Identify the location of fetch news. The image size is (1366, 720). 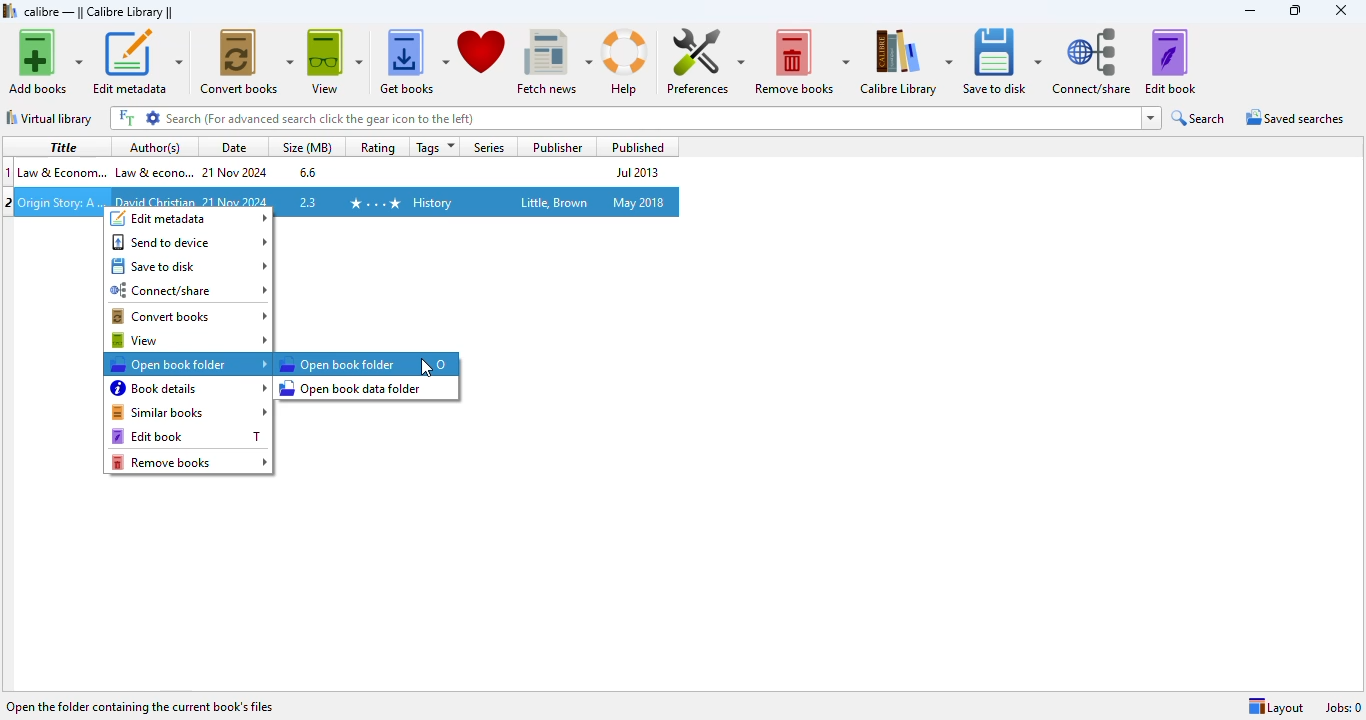
(553, 60).